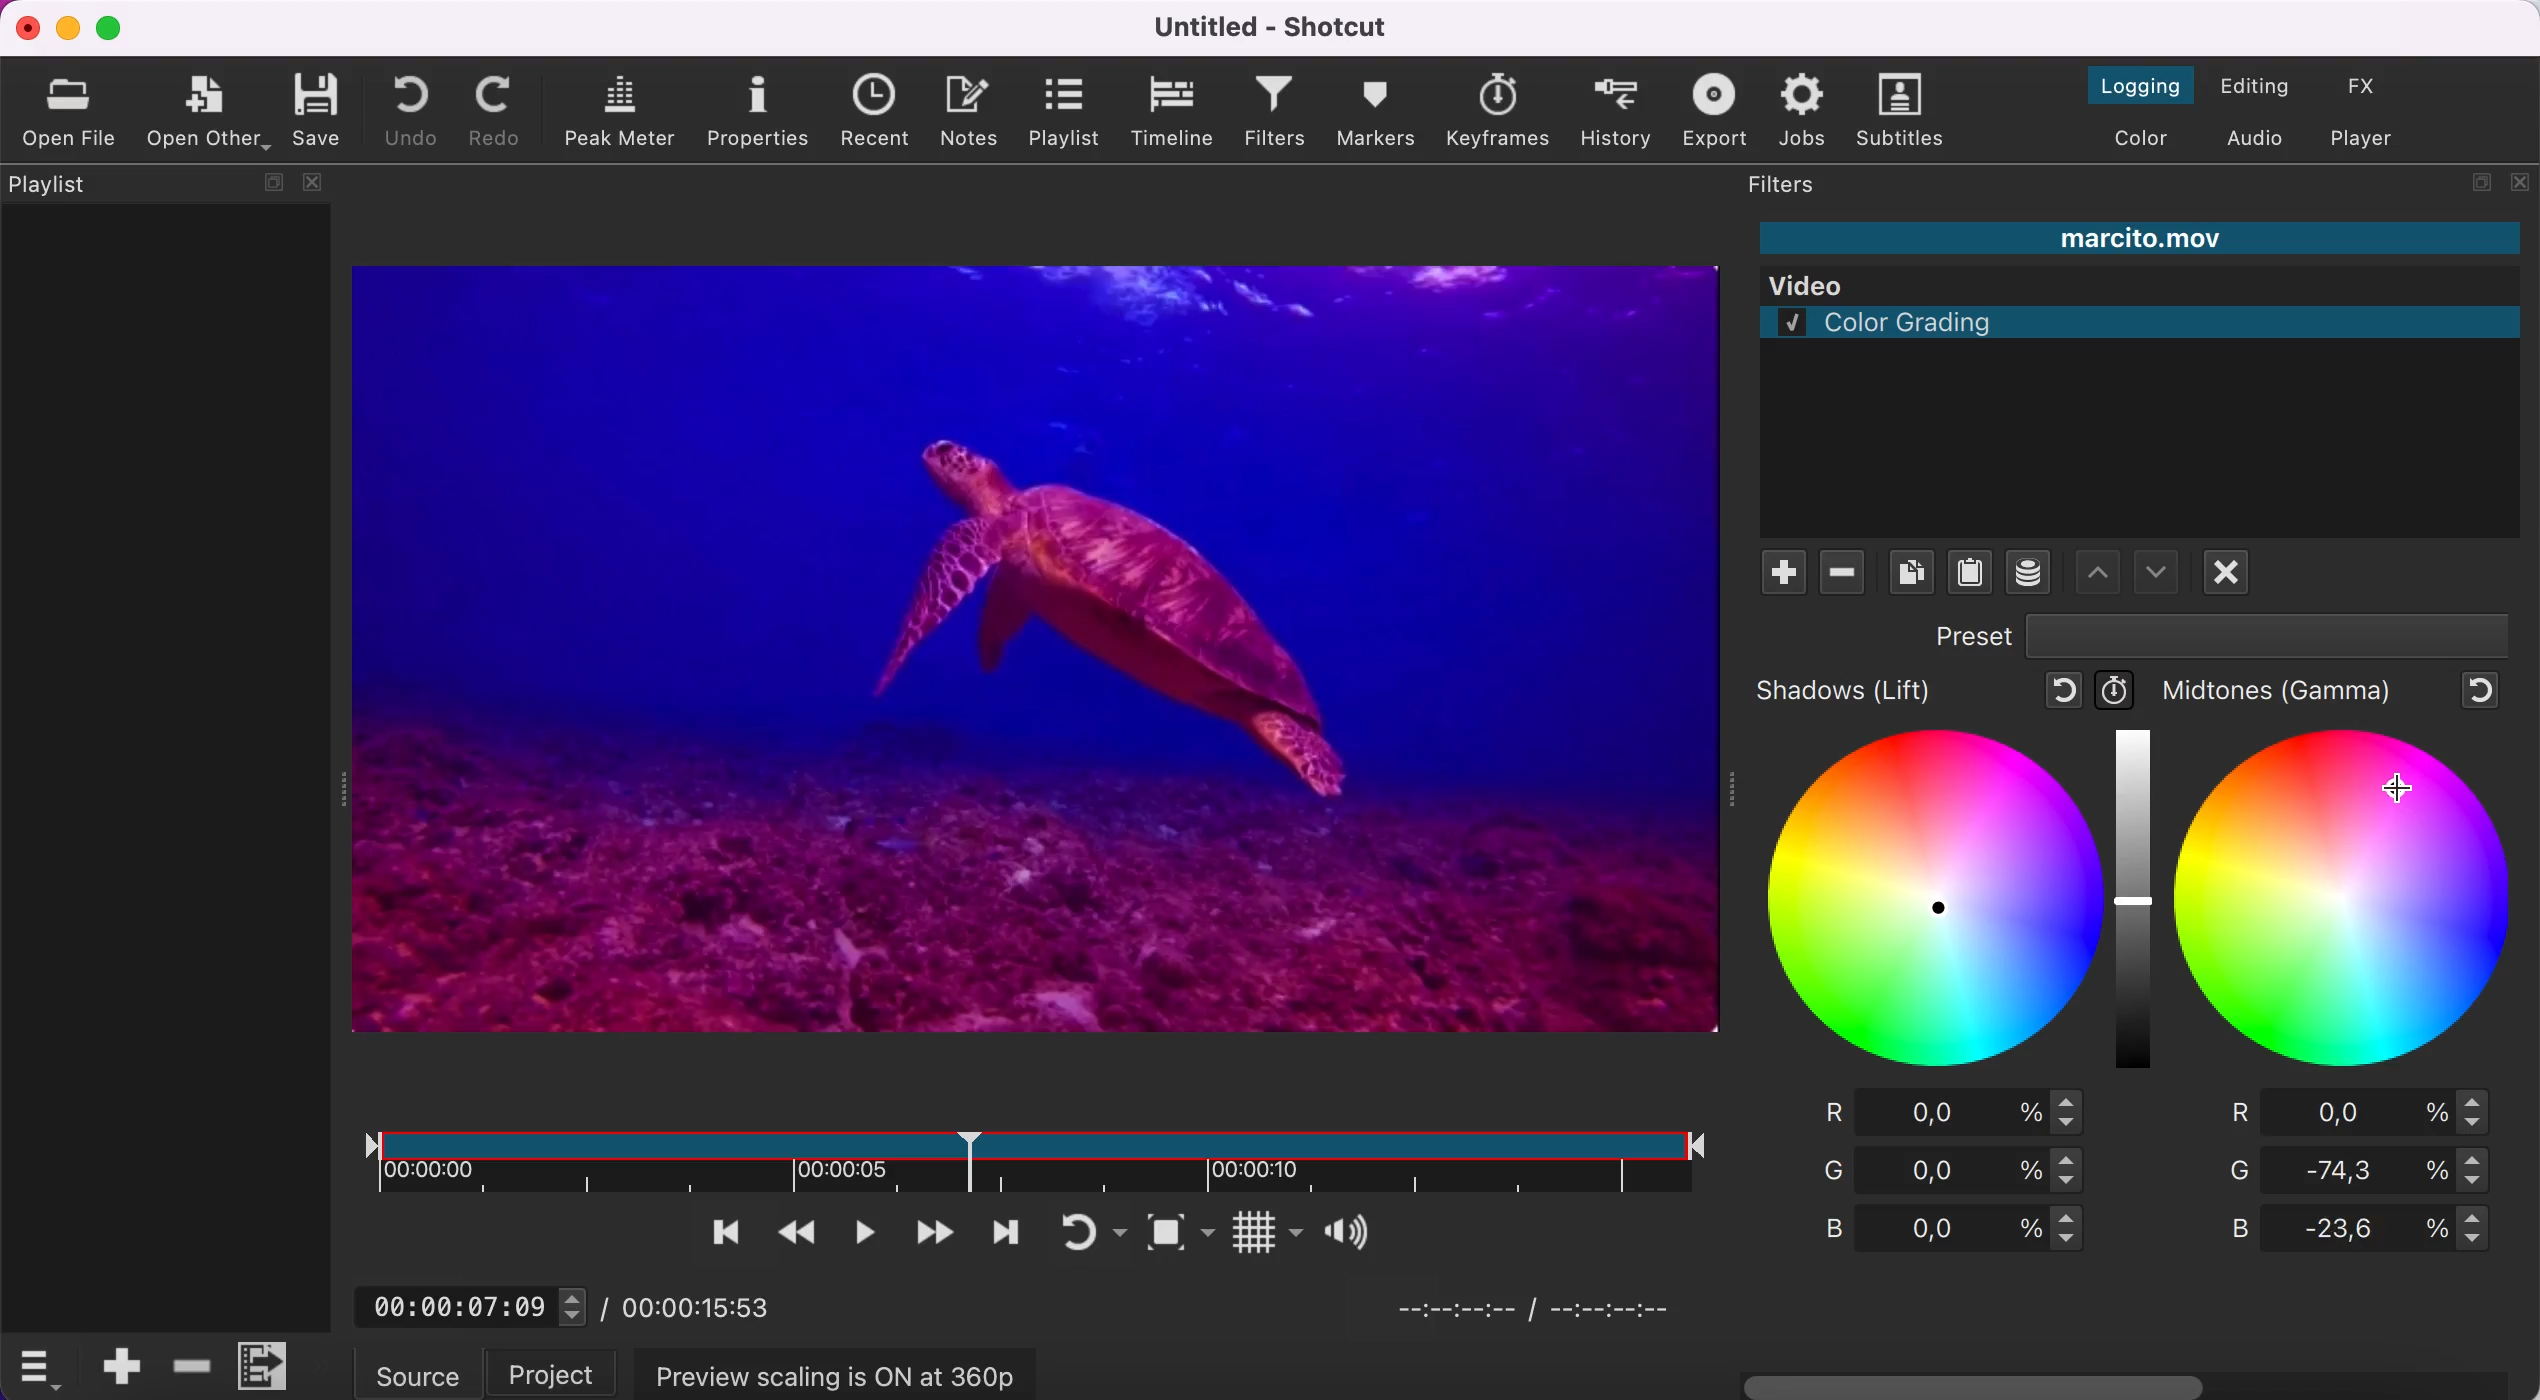 This screenshot has width=2540, height=1400. Describe the element at coordinates (1495, 106) in the screenshot. I see `keyframes` at that location.